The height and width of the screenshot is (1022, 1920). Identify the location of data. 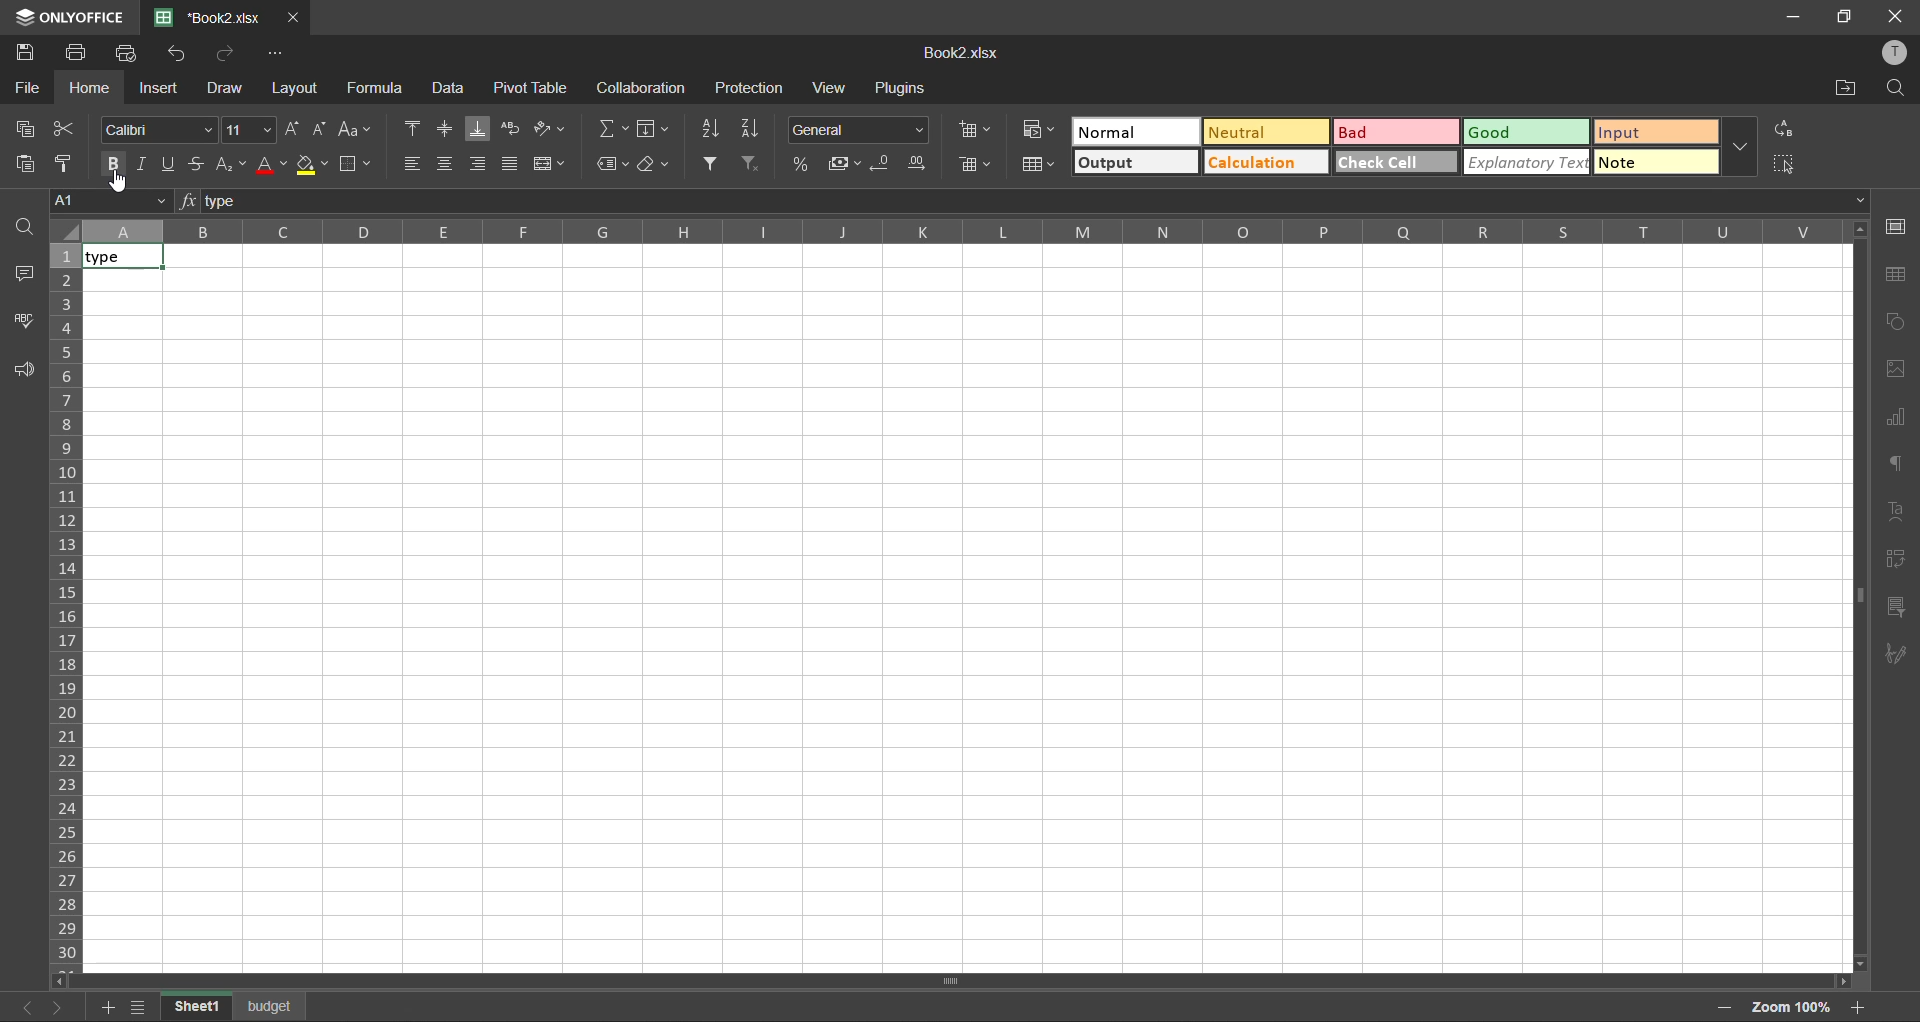
(454, 90).